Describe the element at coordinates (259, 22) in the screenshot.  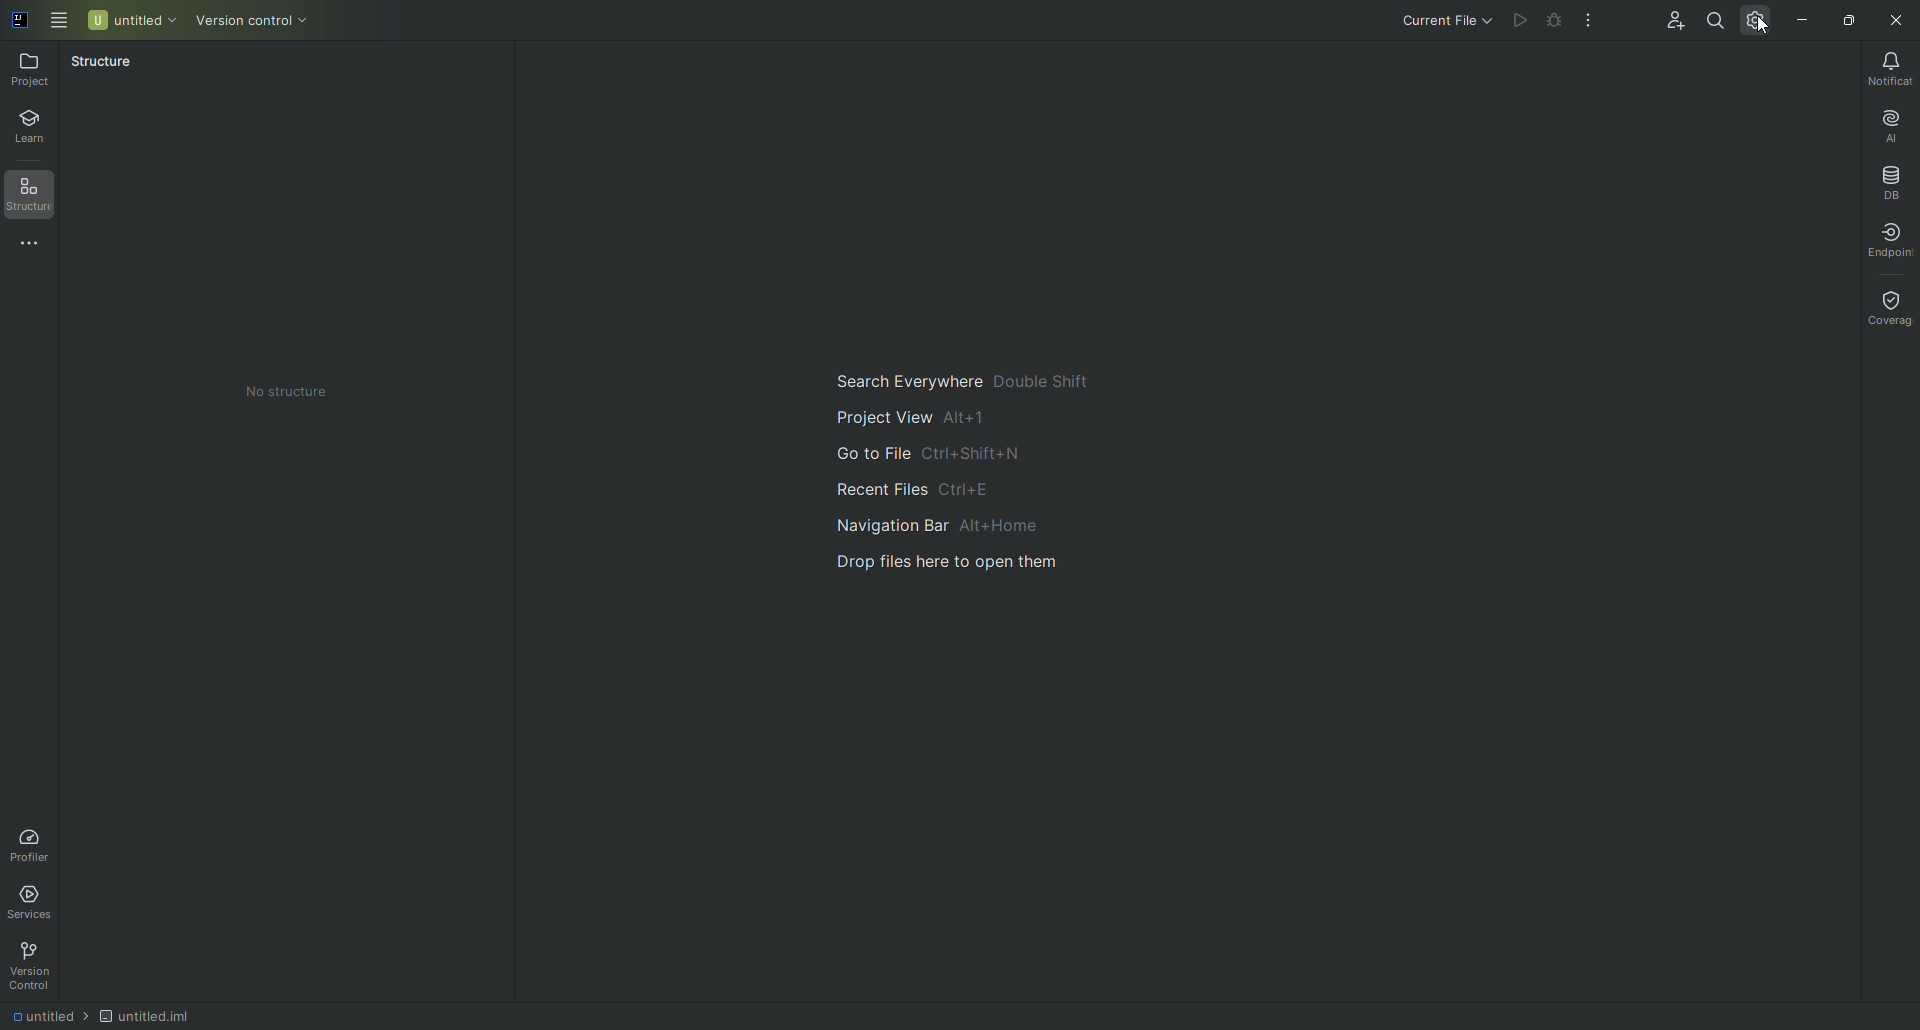
I see `Version control` at that location.